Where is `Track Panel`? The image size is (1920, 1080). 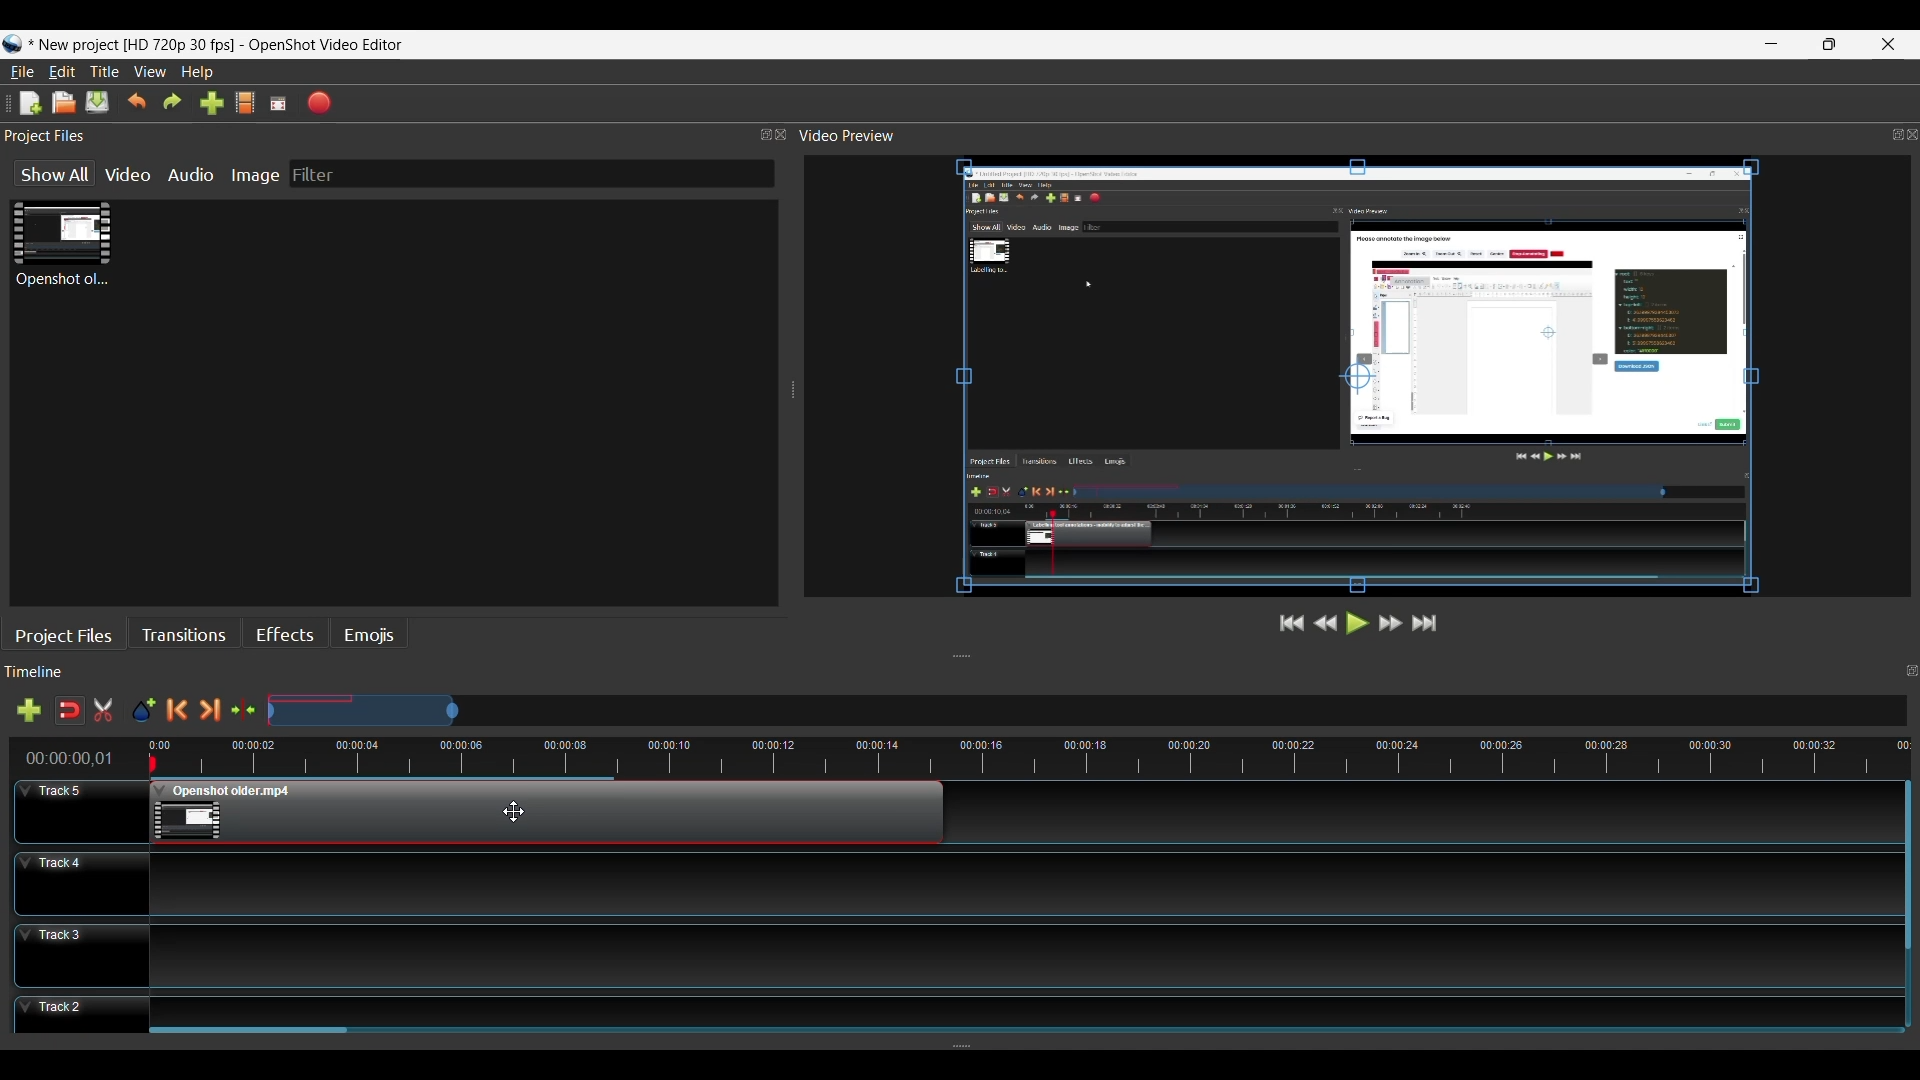 Track Panel is located at coordinates (1021, 1008).